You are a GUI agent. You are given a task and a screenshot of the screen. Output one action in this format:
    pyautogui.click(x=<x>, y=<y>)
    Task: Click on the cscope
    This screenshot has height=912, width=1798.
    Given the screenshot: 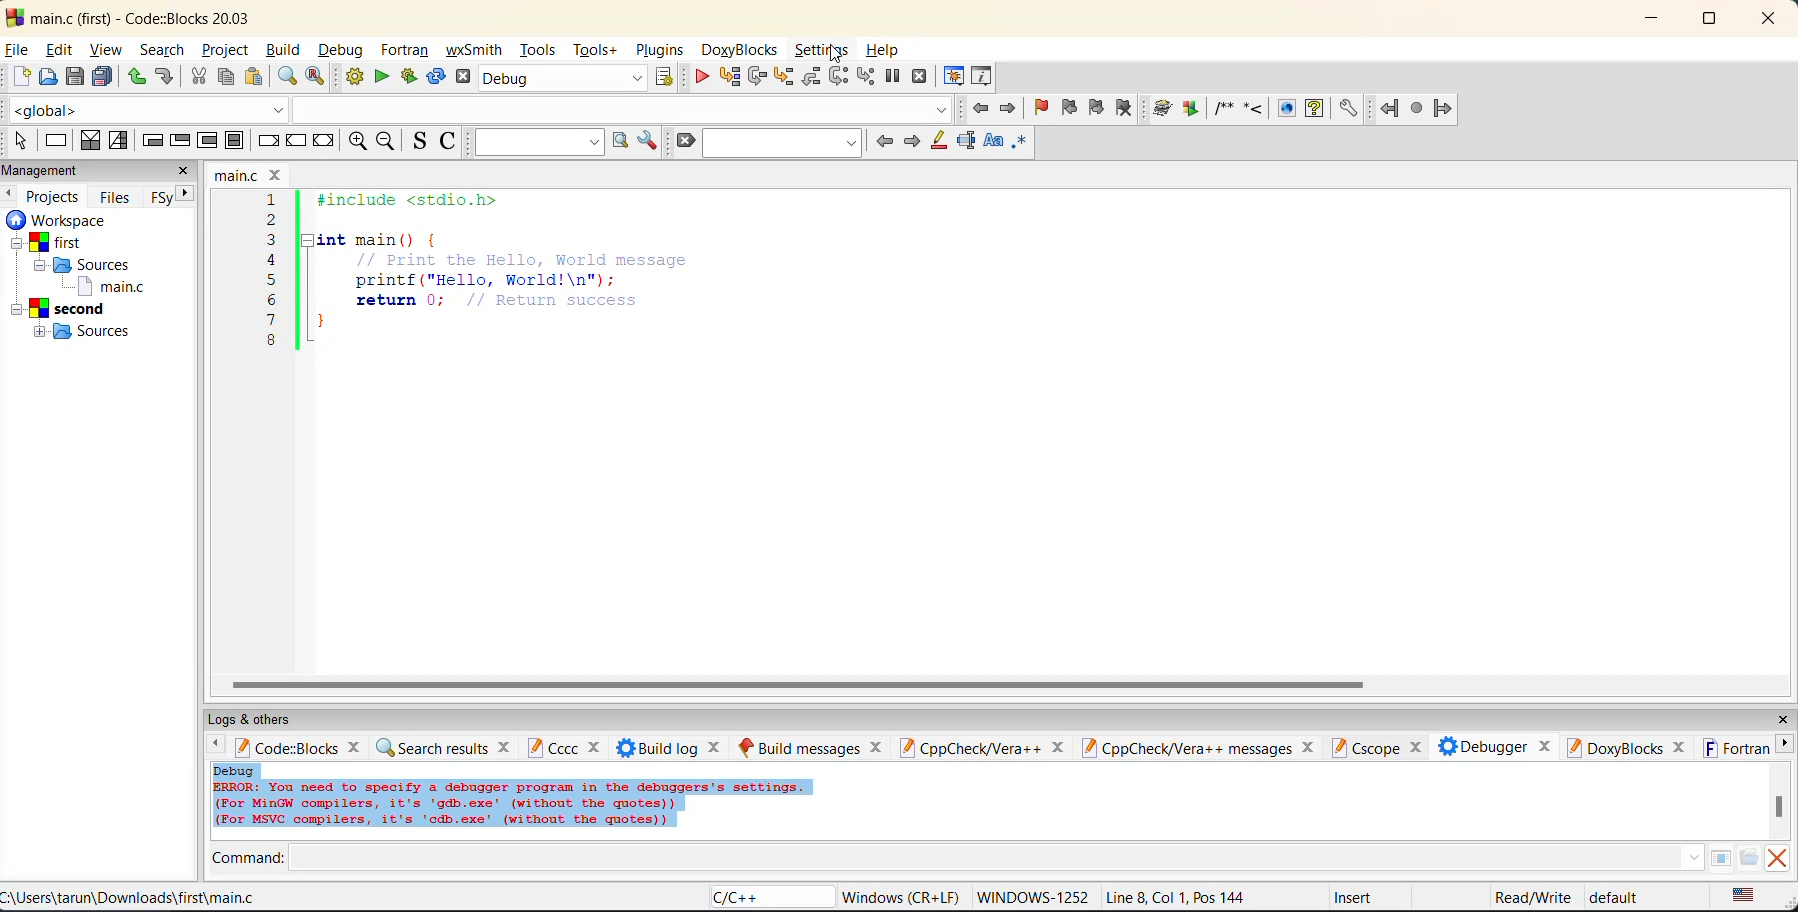 What is the action you would take?
    pyautogui.click(x=1377, y=748)
    